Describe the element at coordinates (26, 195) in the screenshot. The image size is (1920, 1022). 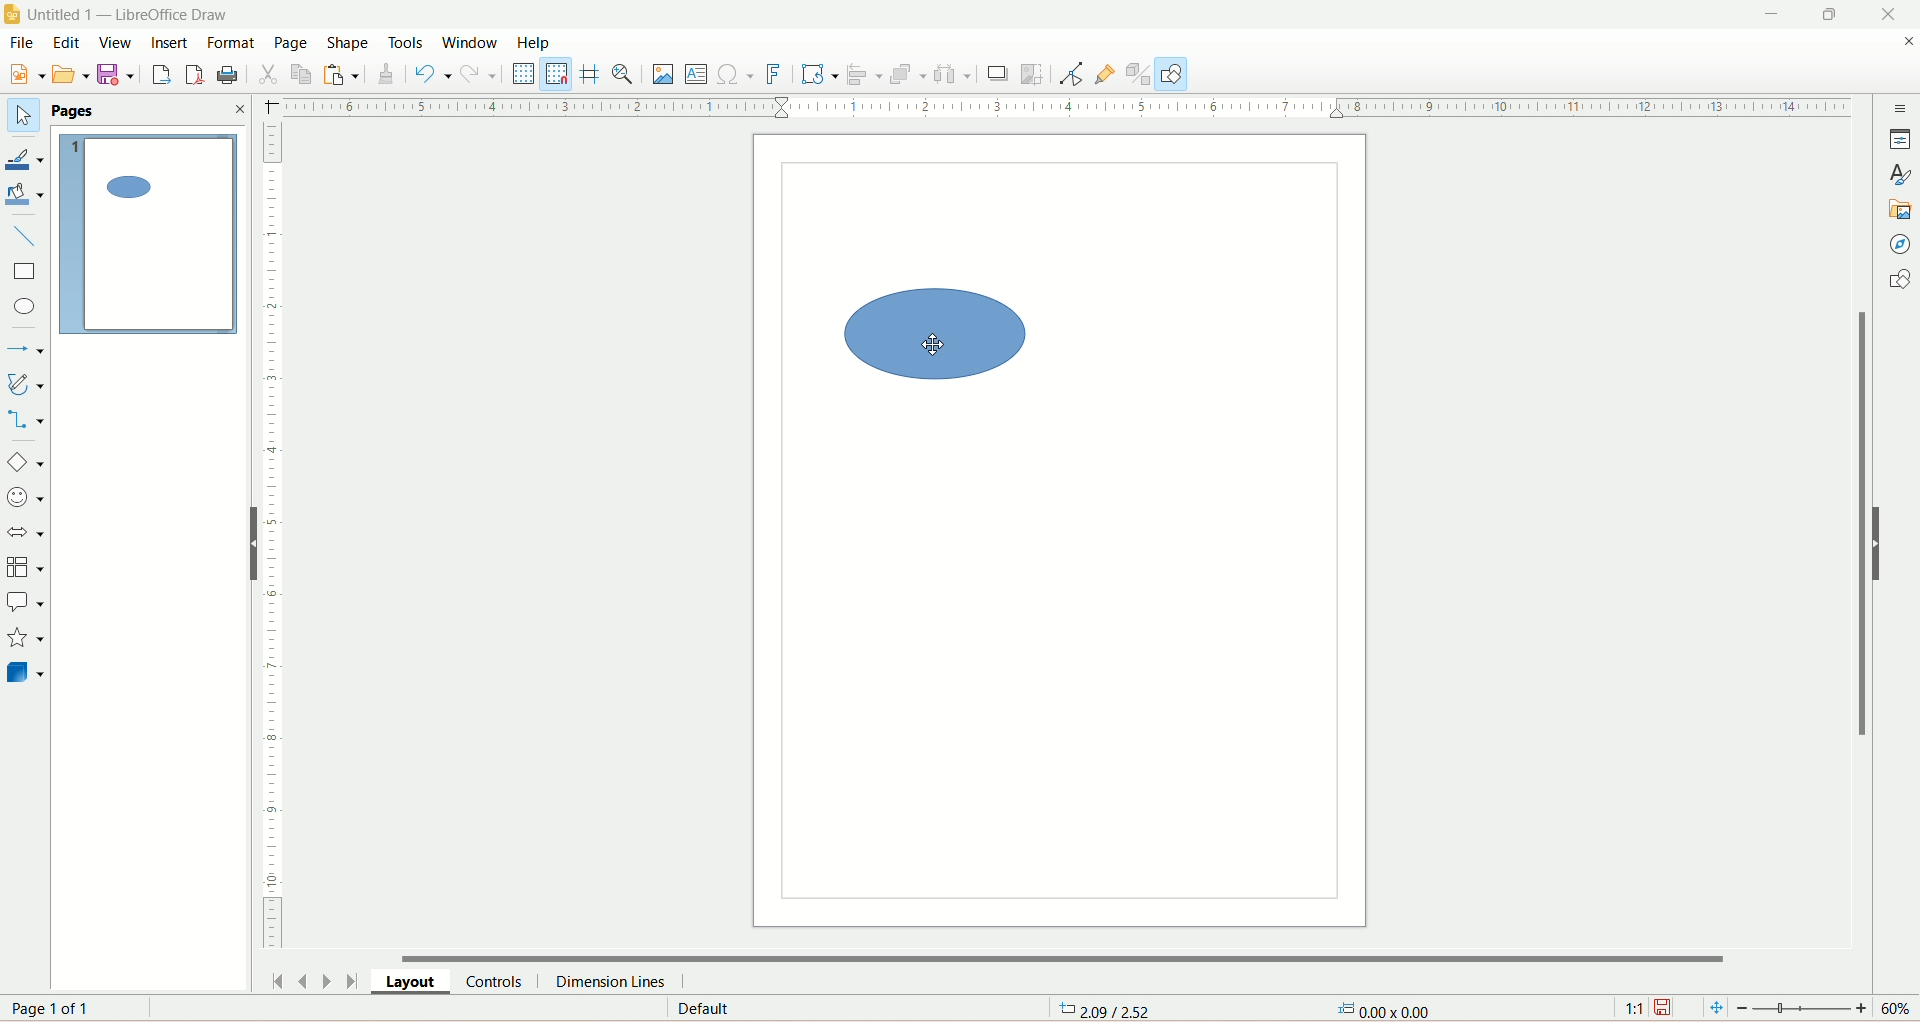
I see `fill color` at that location.